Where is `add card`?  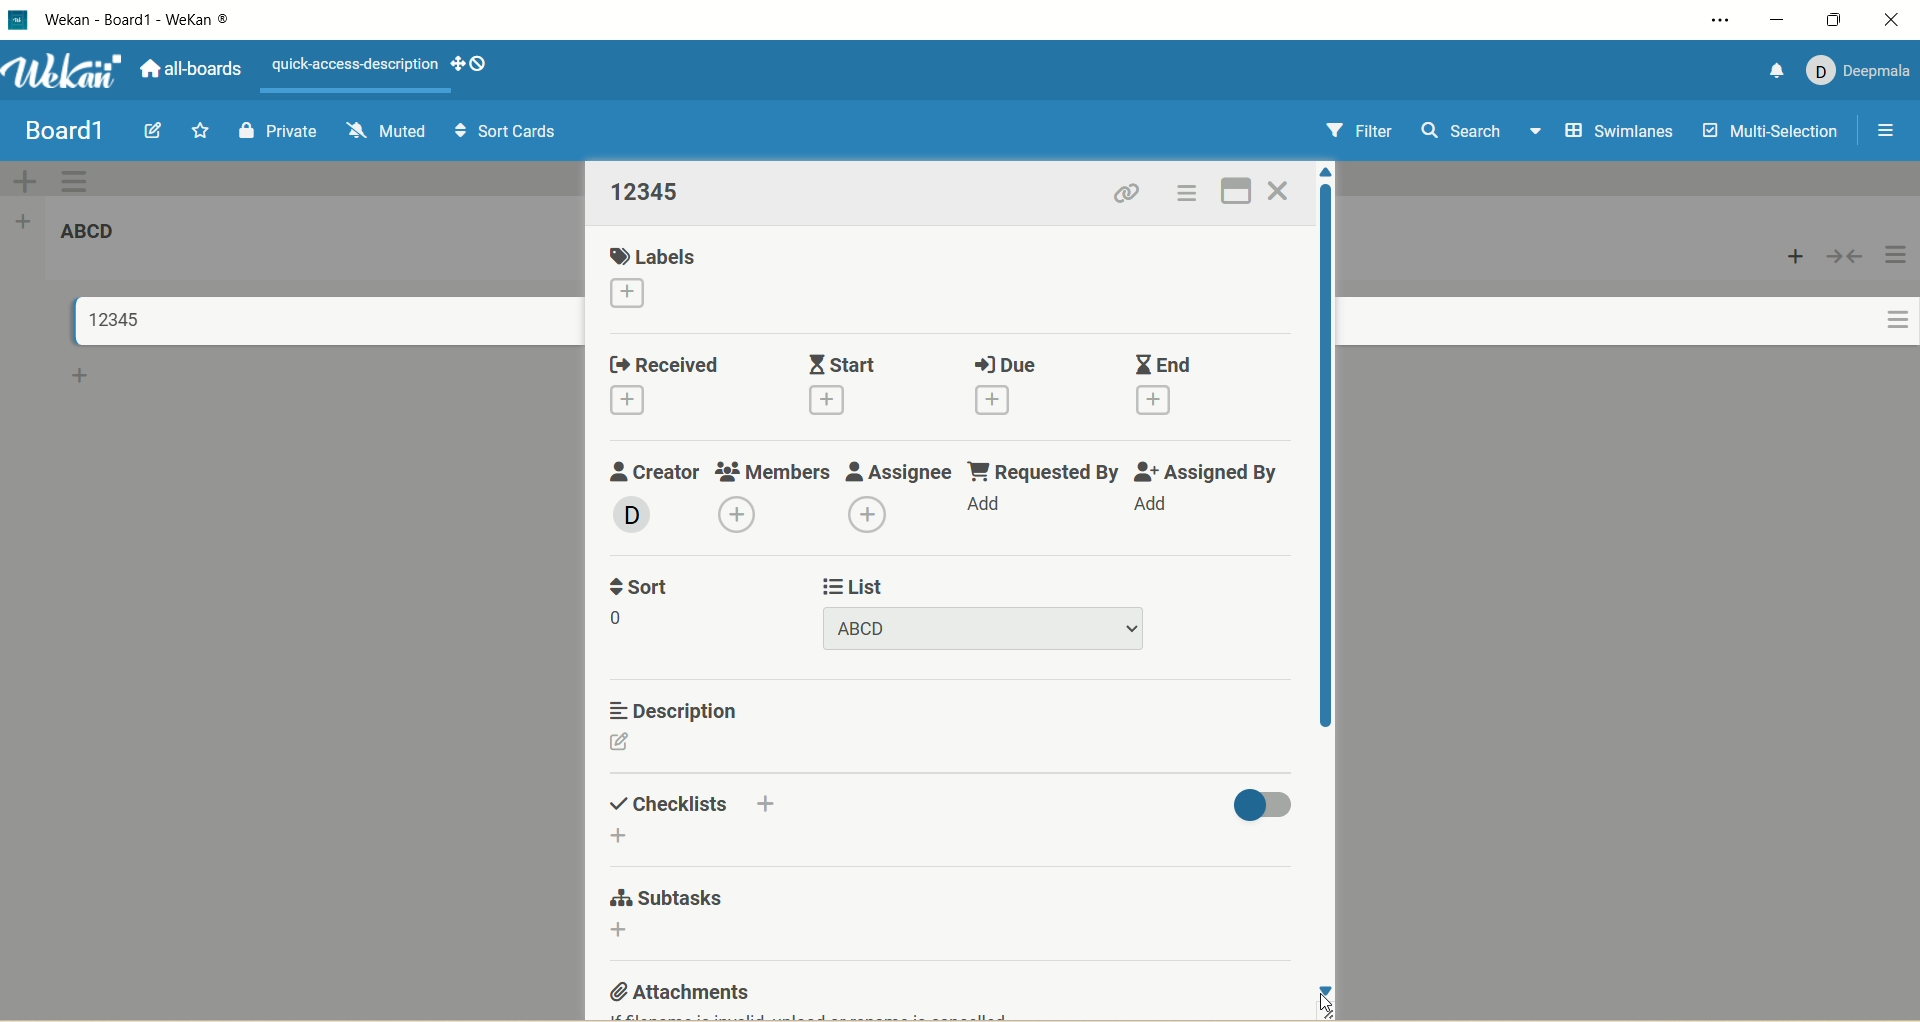
add card is located at coordinates (81, 379).